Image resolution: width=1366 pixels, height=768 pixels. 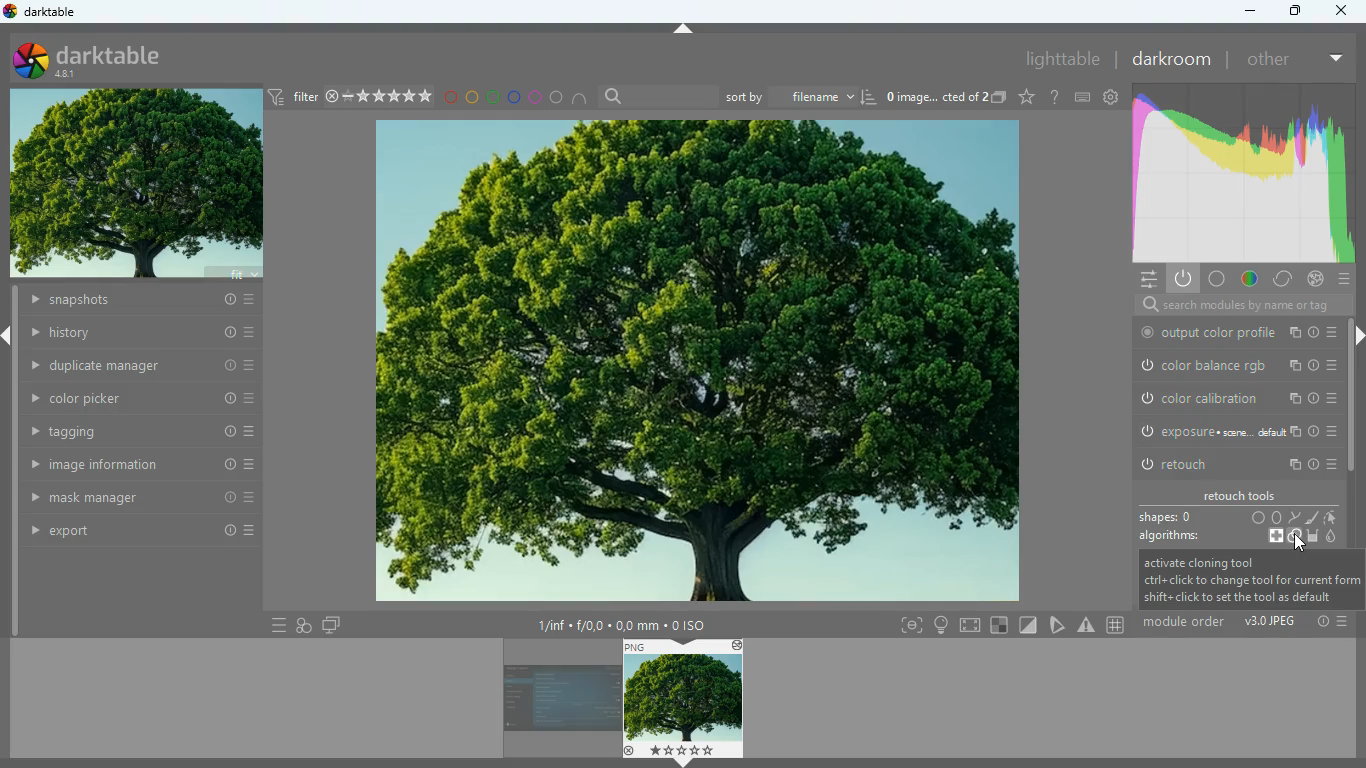 I want to click on search, so click(x=1238, y=307).